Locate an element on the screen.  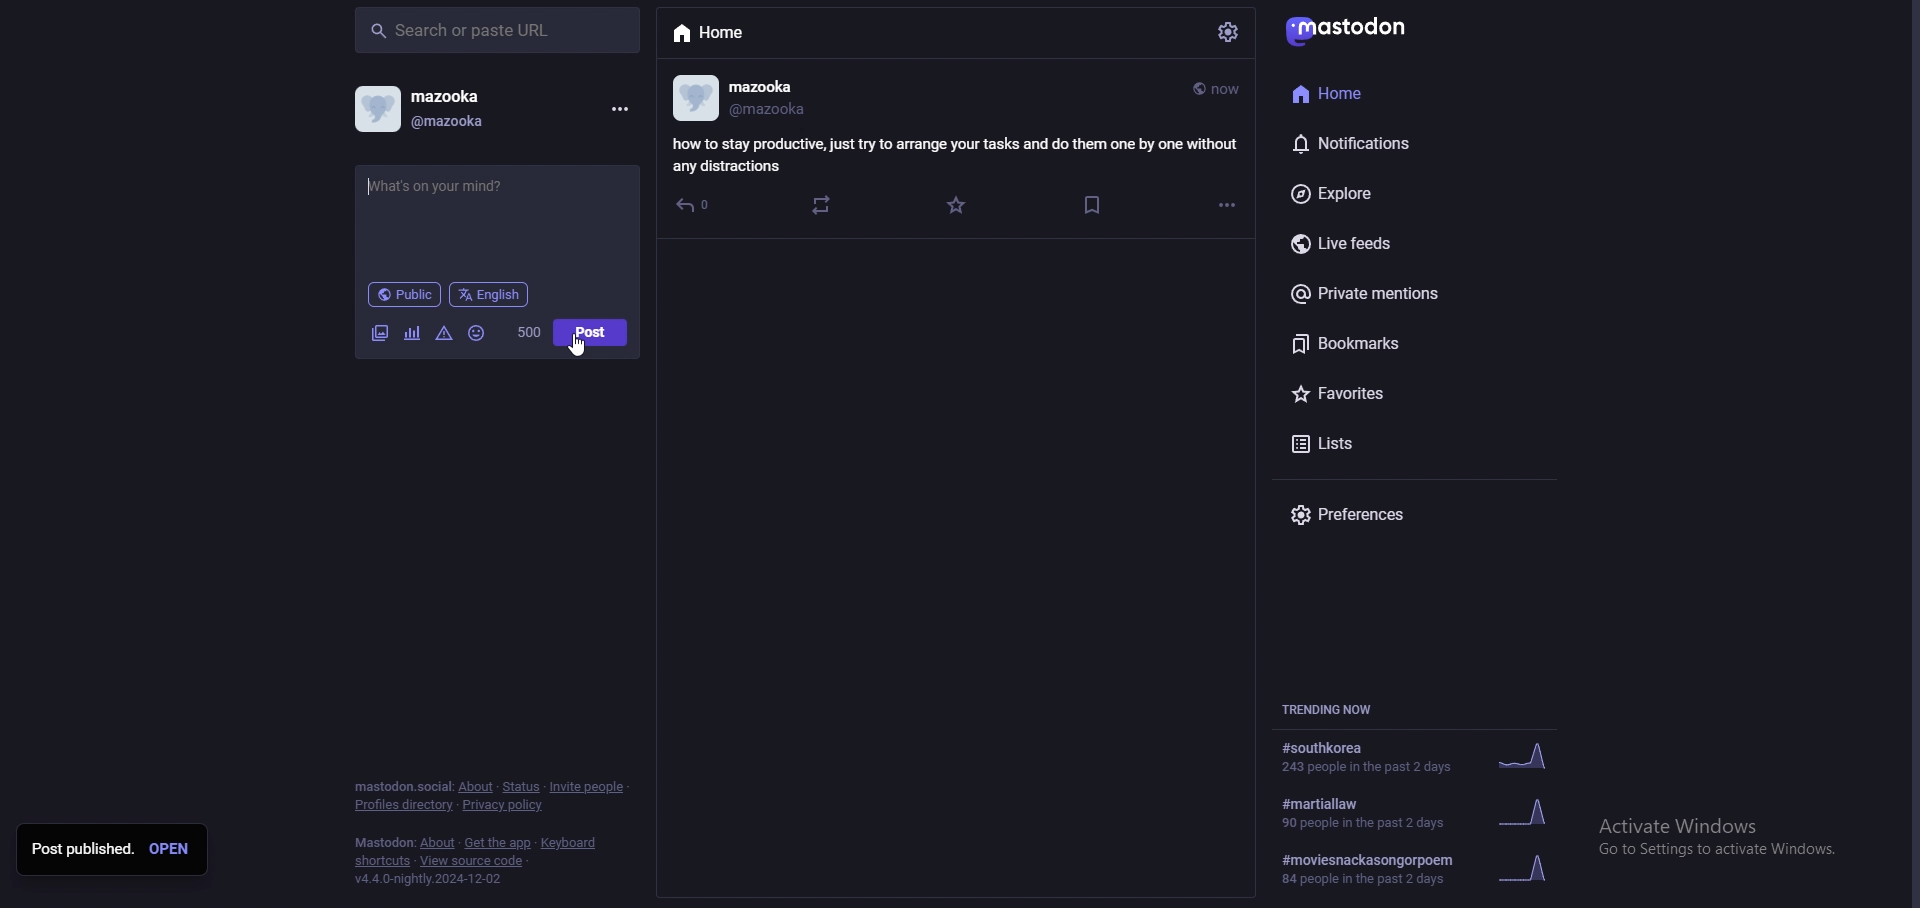
productivity status is located at coordinates (497, 200).